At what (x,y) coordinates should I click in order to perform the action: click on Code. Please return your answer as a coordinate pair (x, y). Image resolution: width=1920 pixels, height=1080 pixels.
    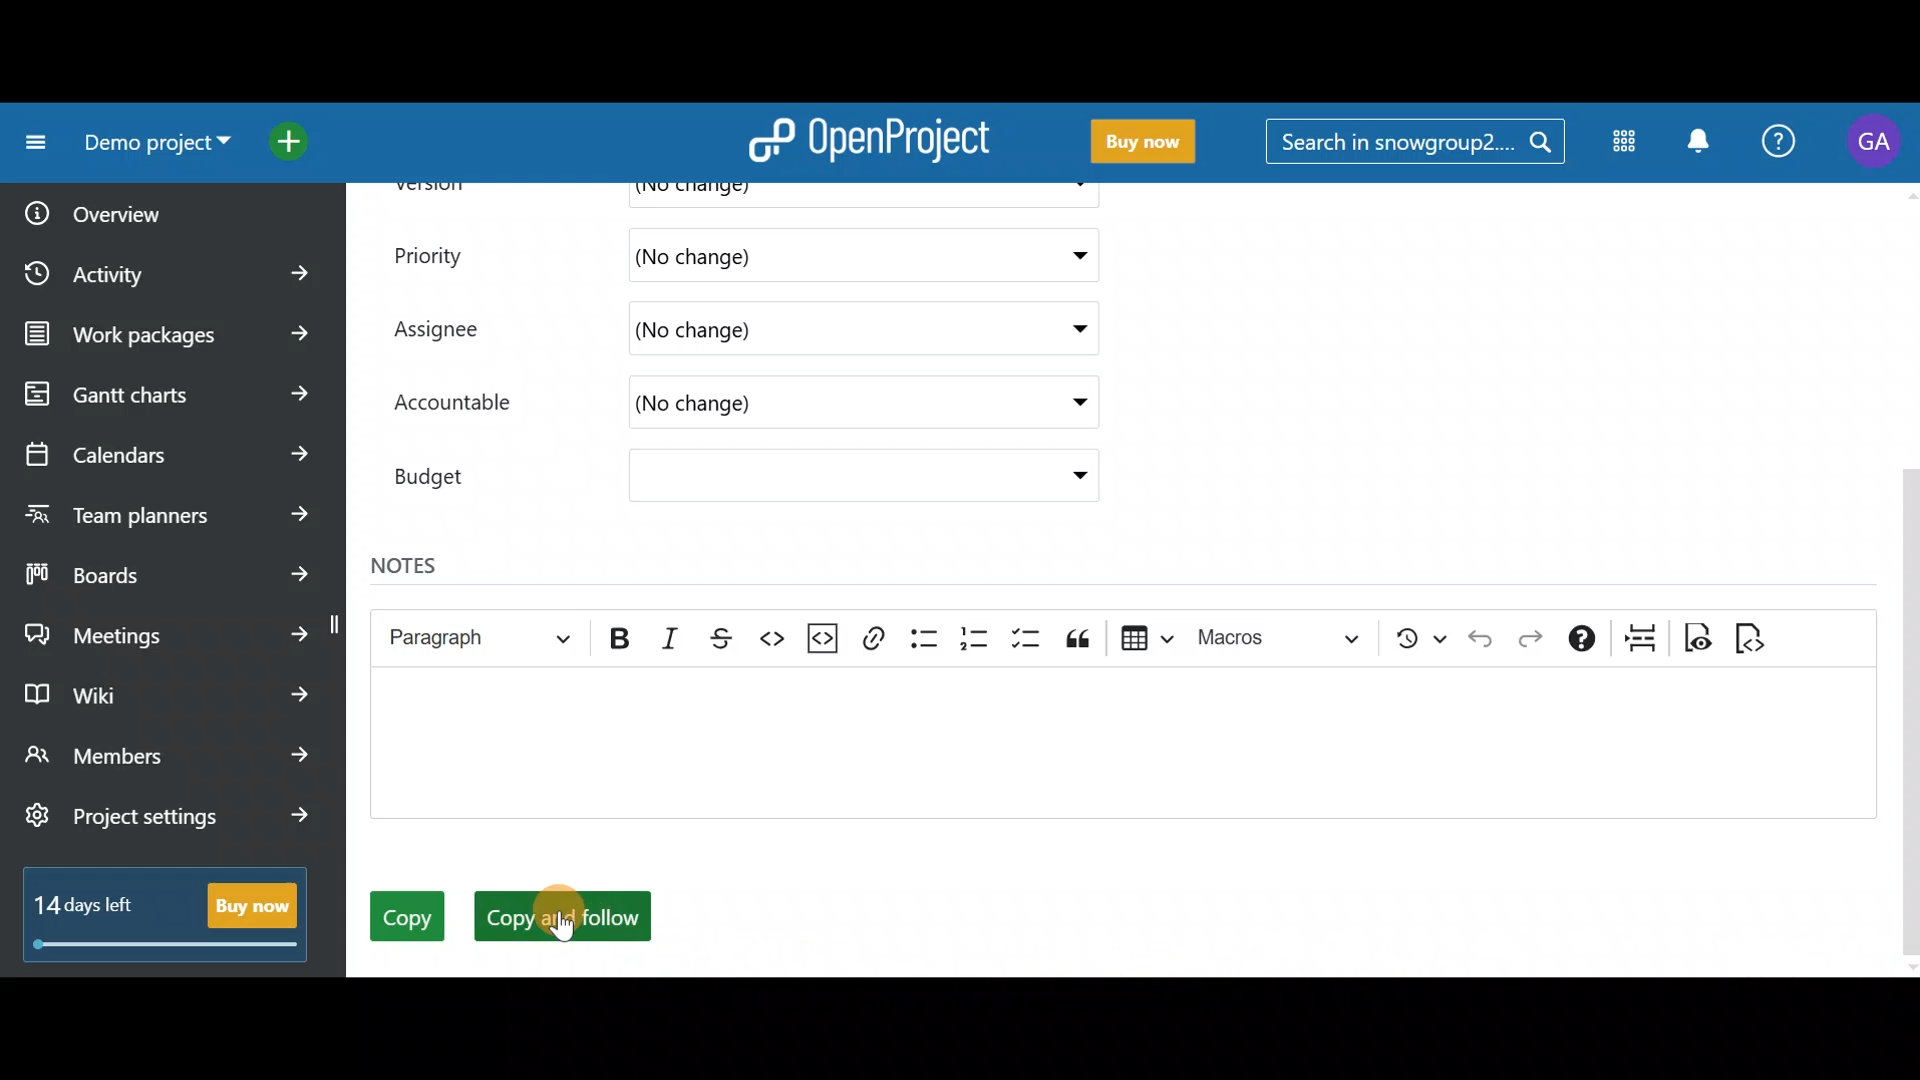
    Looking at the image, I should click on (774, 640).